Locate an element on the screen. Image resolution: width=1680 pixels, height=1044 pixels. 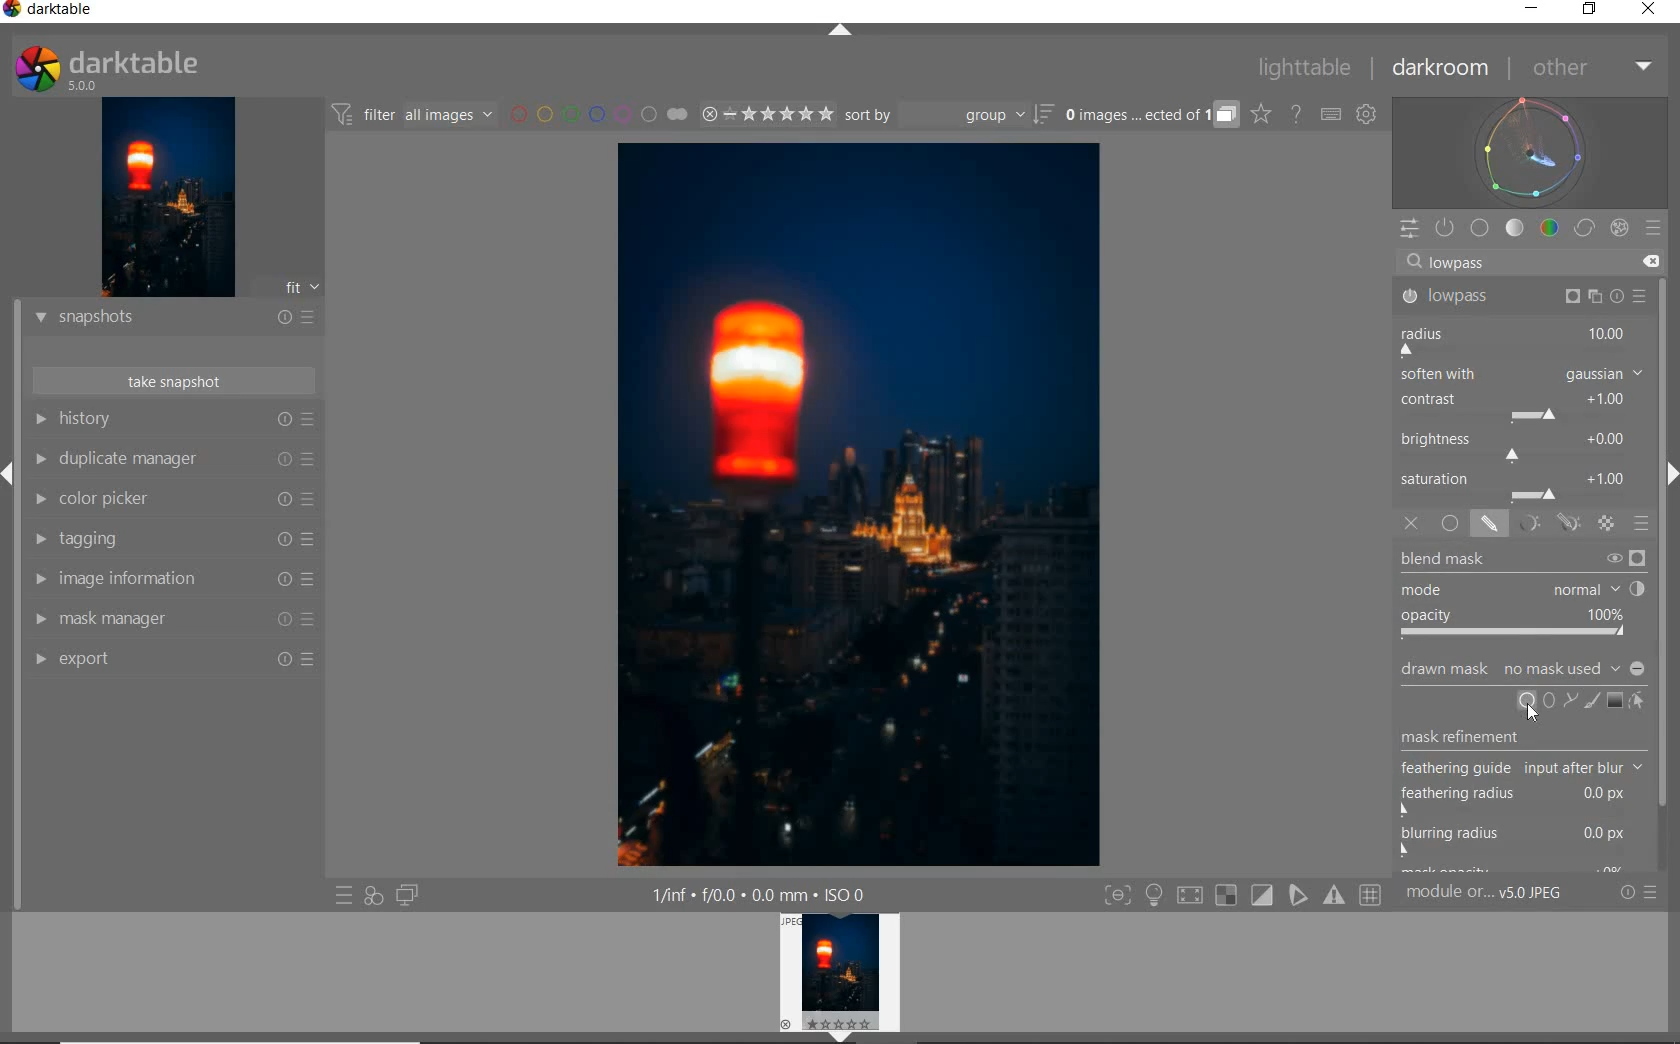
QUICK ACCESS FOR APPLYING ANY OF YOUR STYLES is located at coordinates (372, 896).